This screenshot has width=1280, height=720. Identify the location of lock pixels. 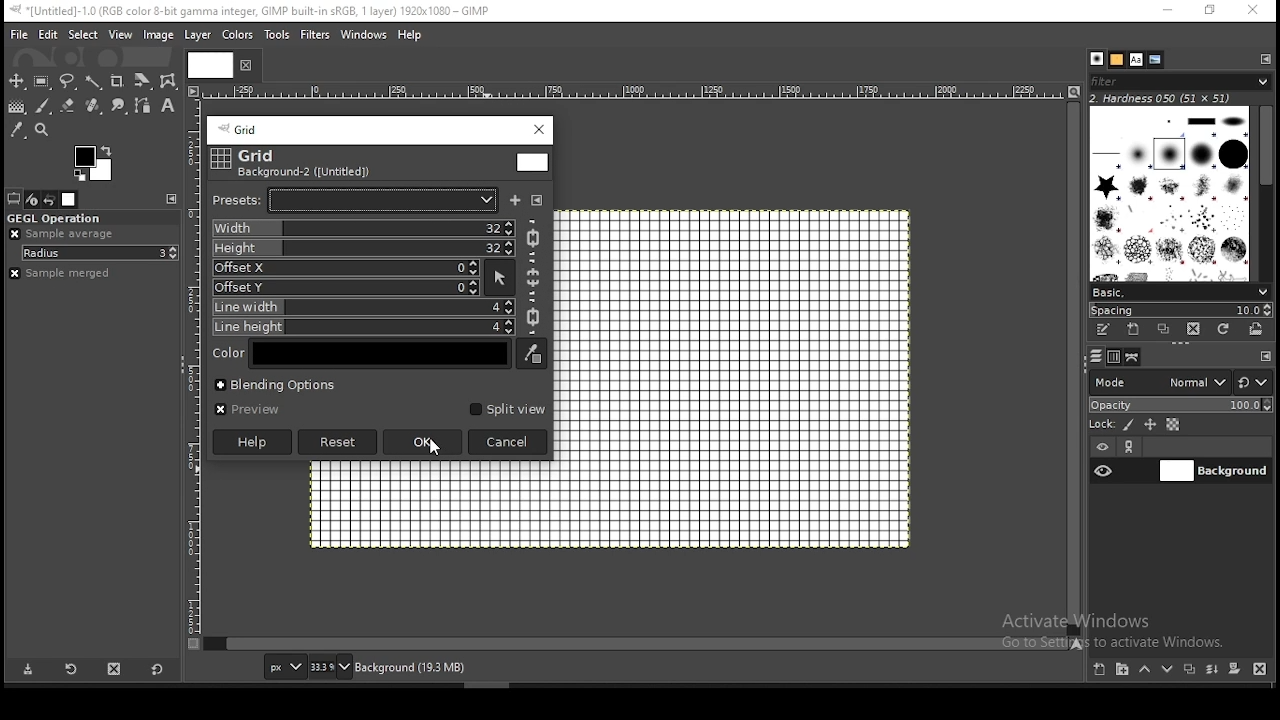
(1128, 425).